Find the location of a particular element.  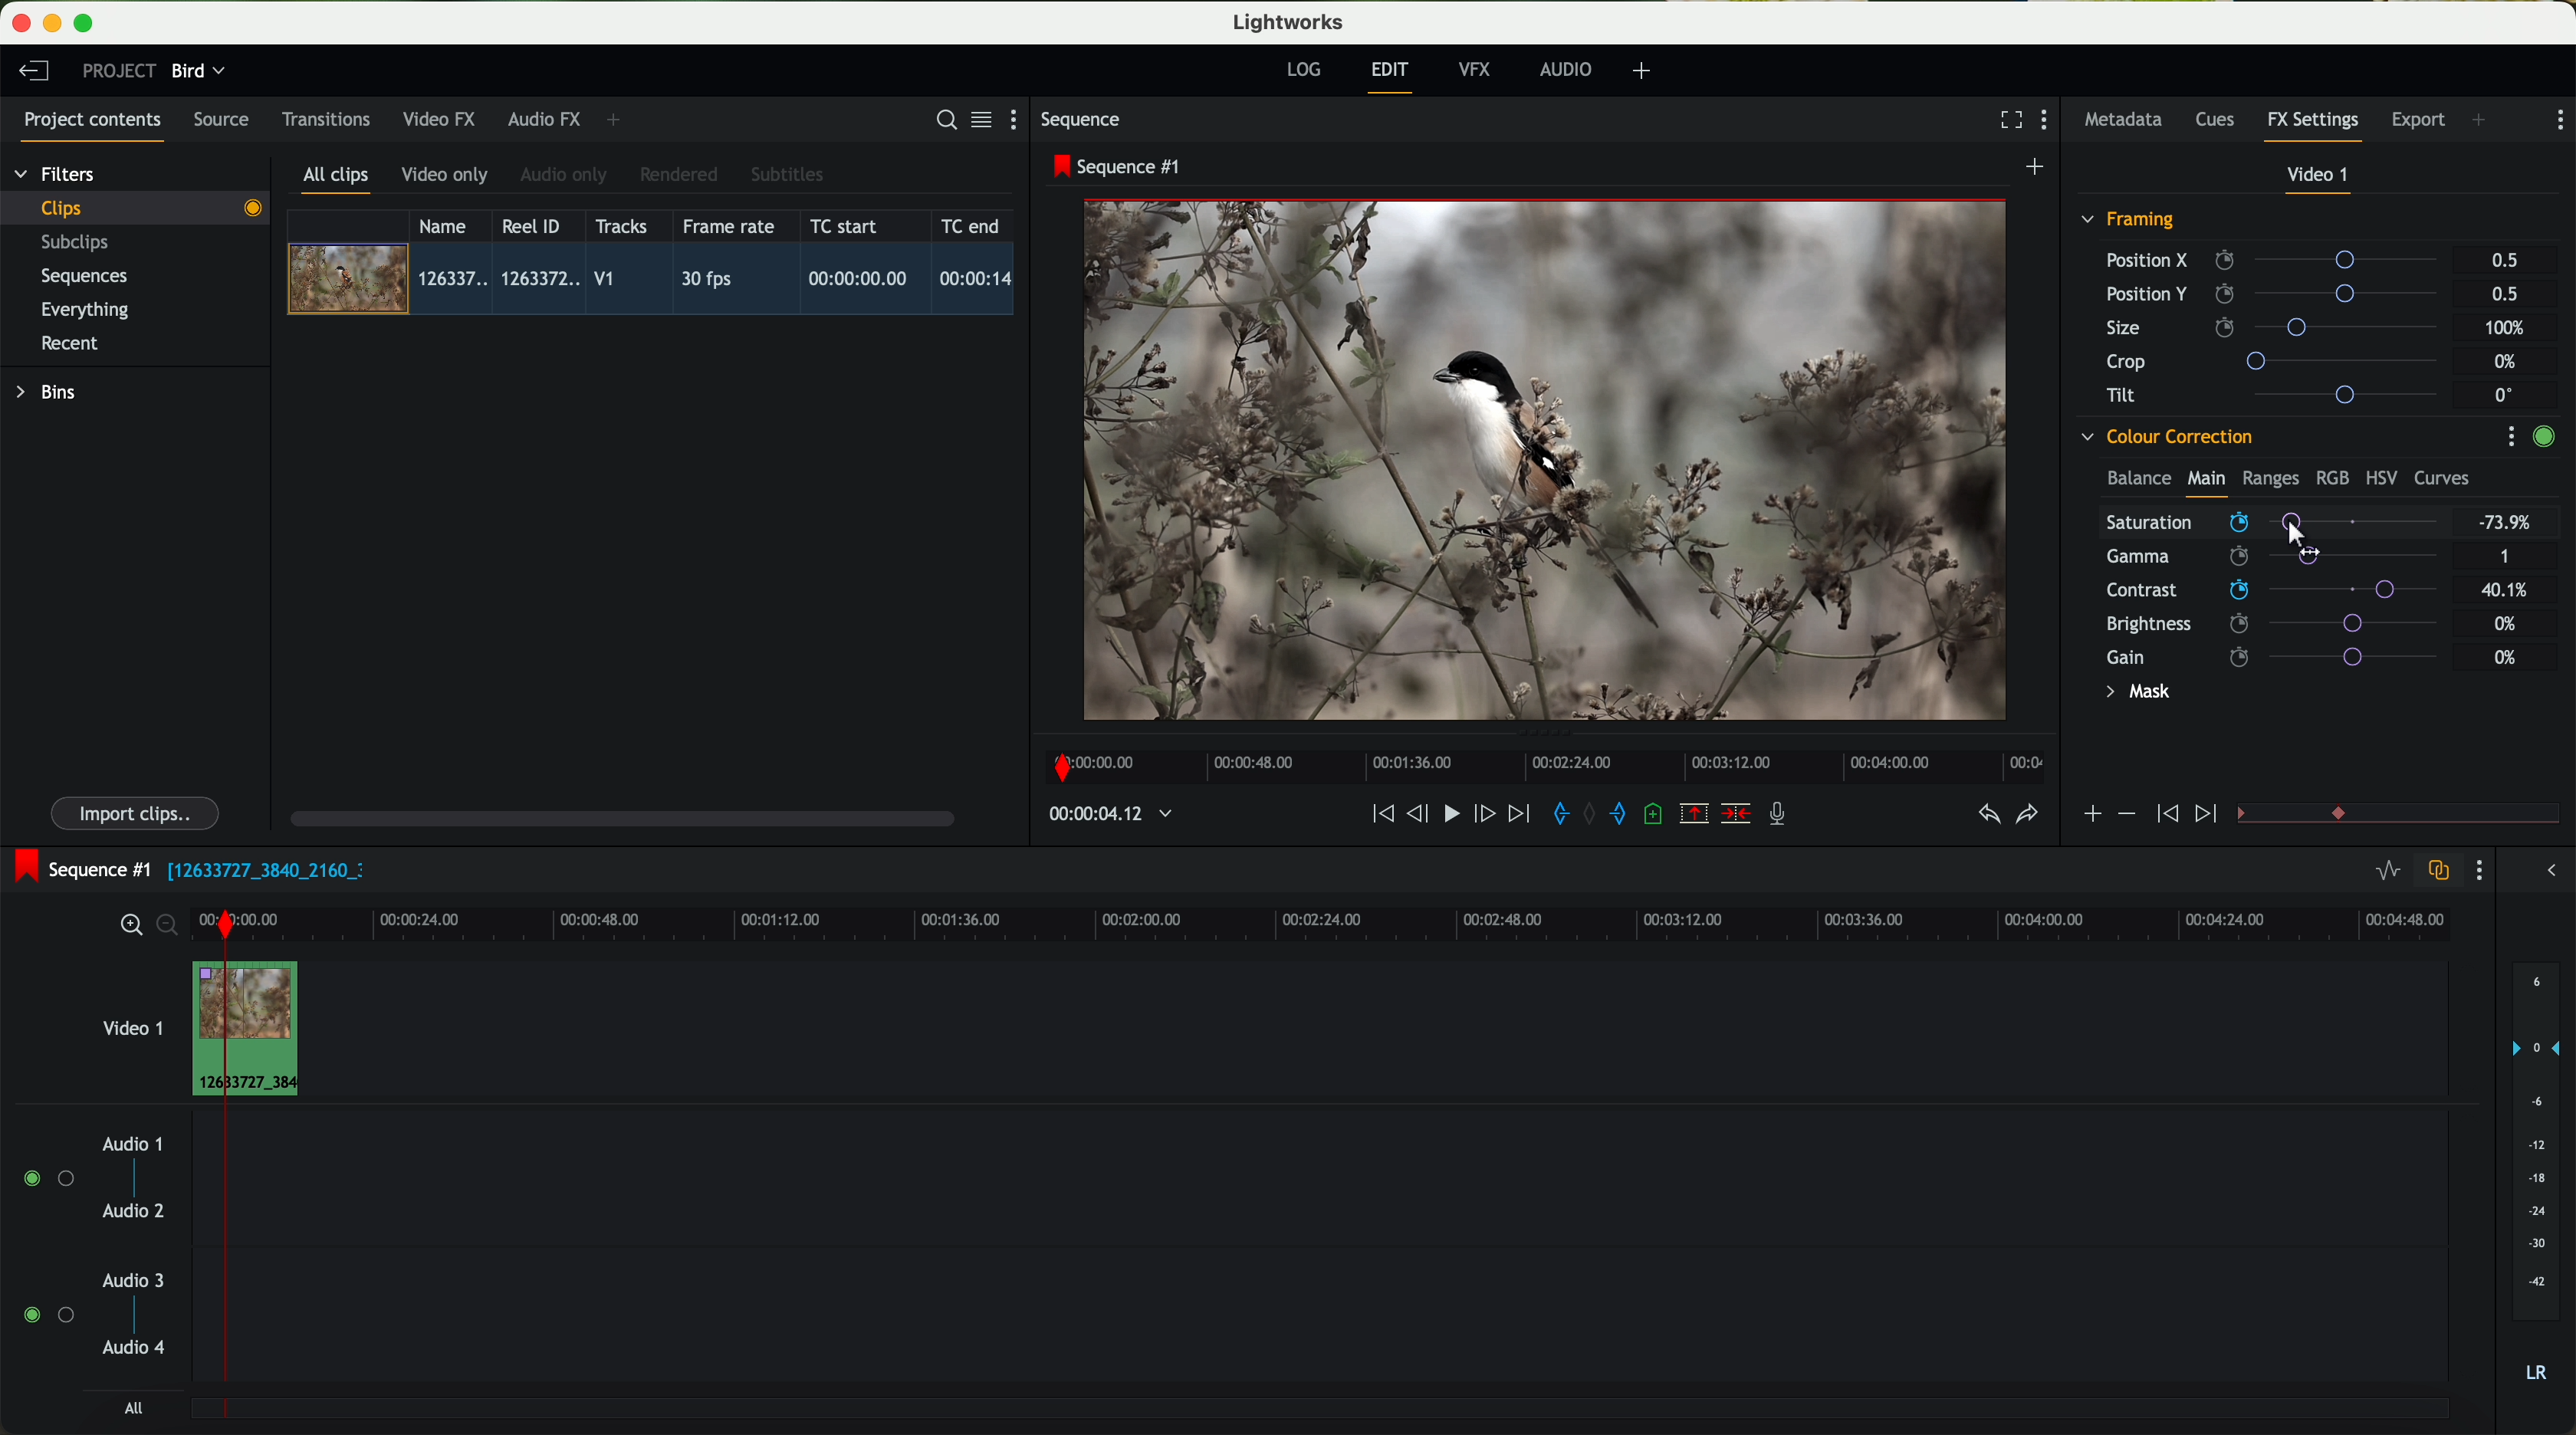

export is located at coordinates (2419, 122).